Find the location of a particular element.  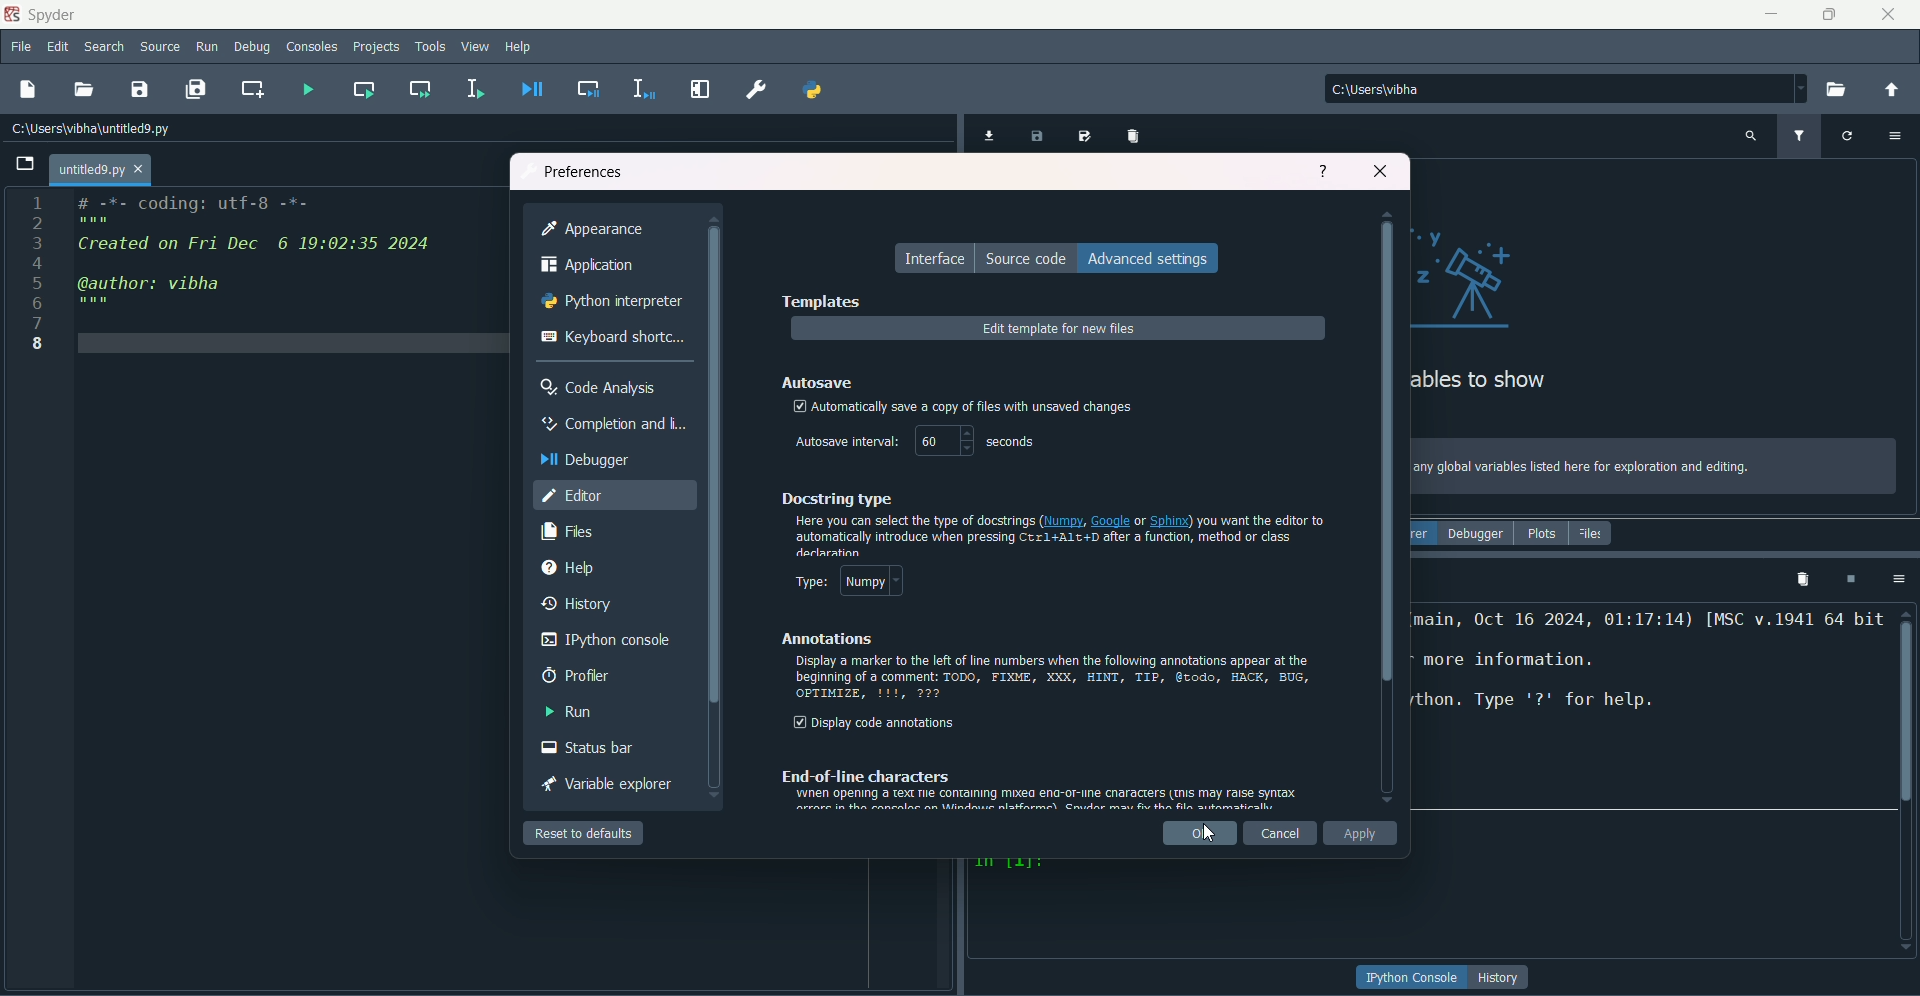

import data is located at coordinates (987, 137).